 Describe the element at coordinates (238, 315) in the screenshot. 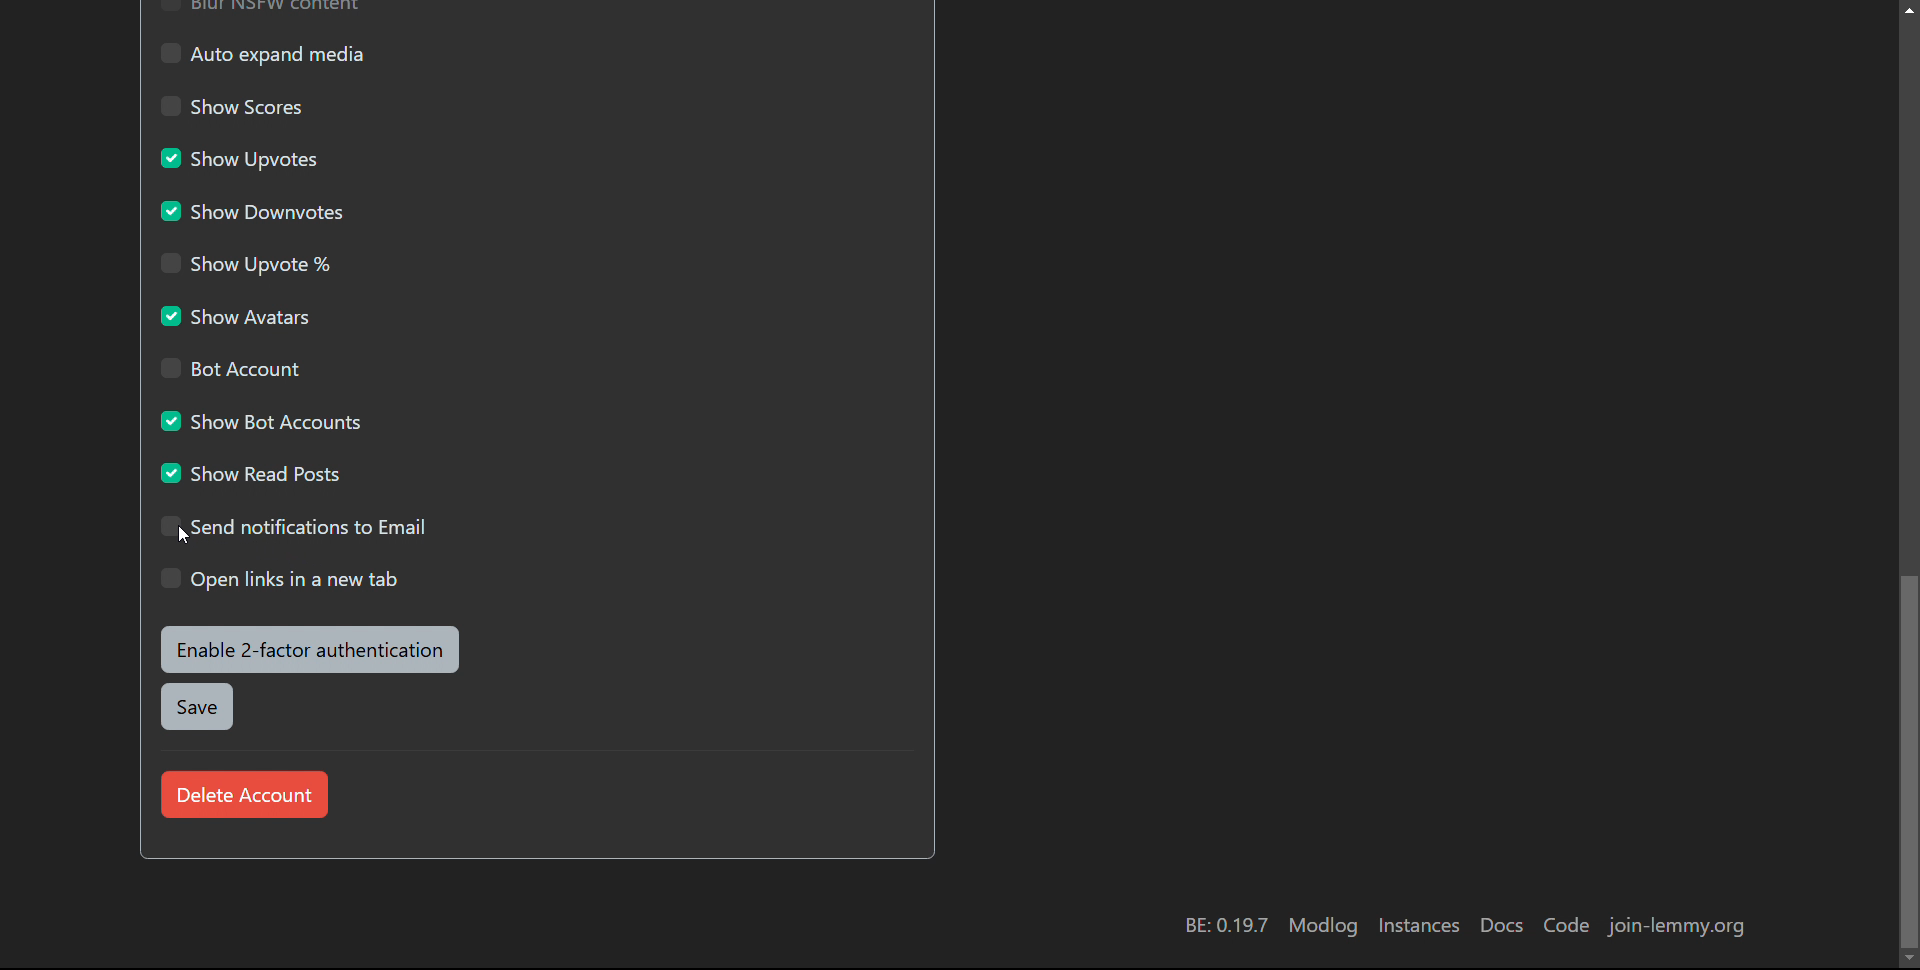

I see `show avatars` at that location.